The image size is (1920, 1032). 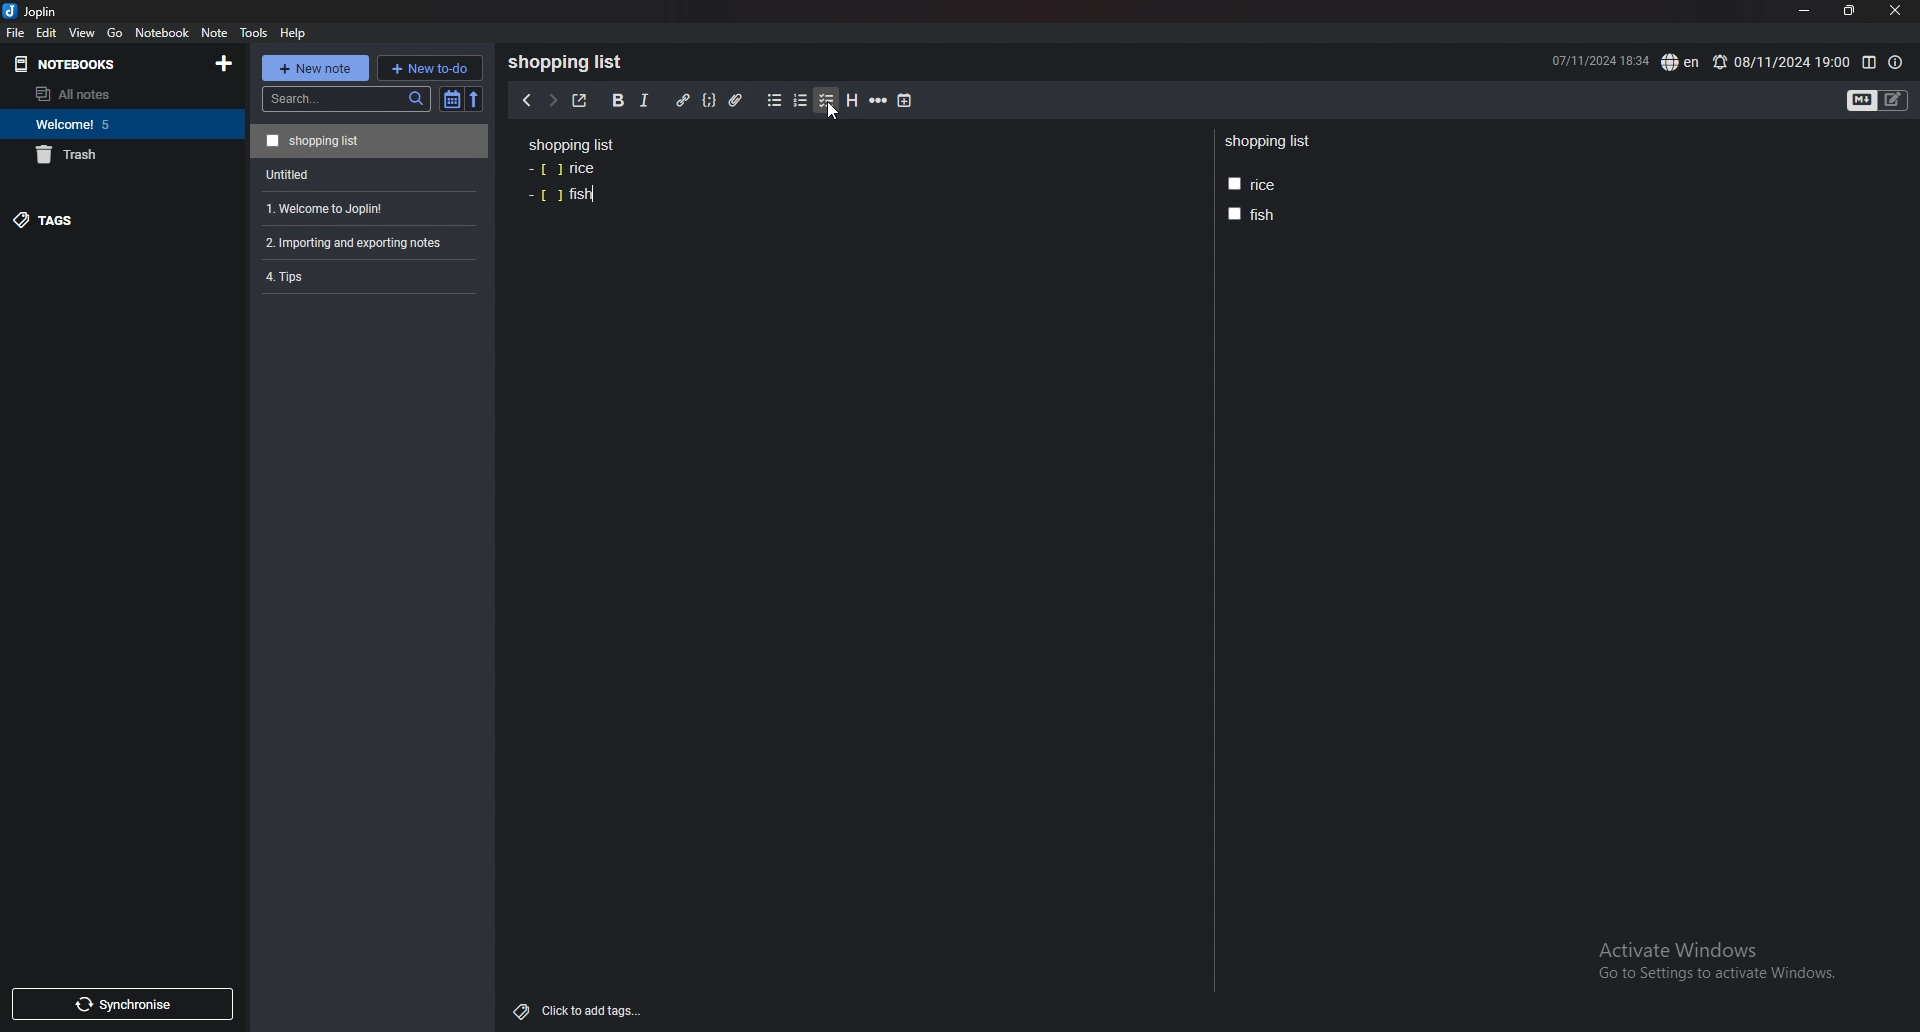 I want to click on add tags, so click(x=579, y=1012).